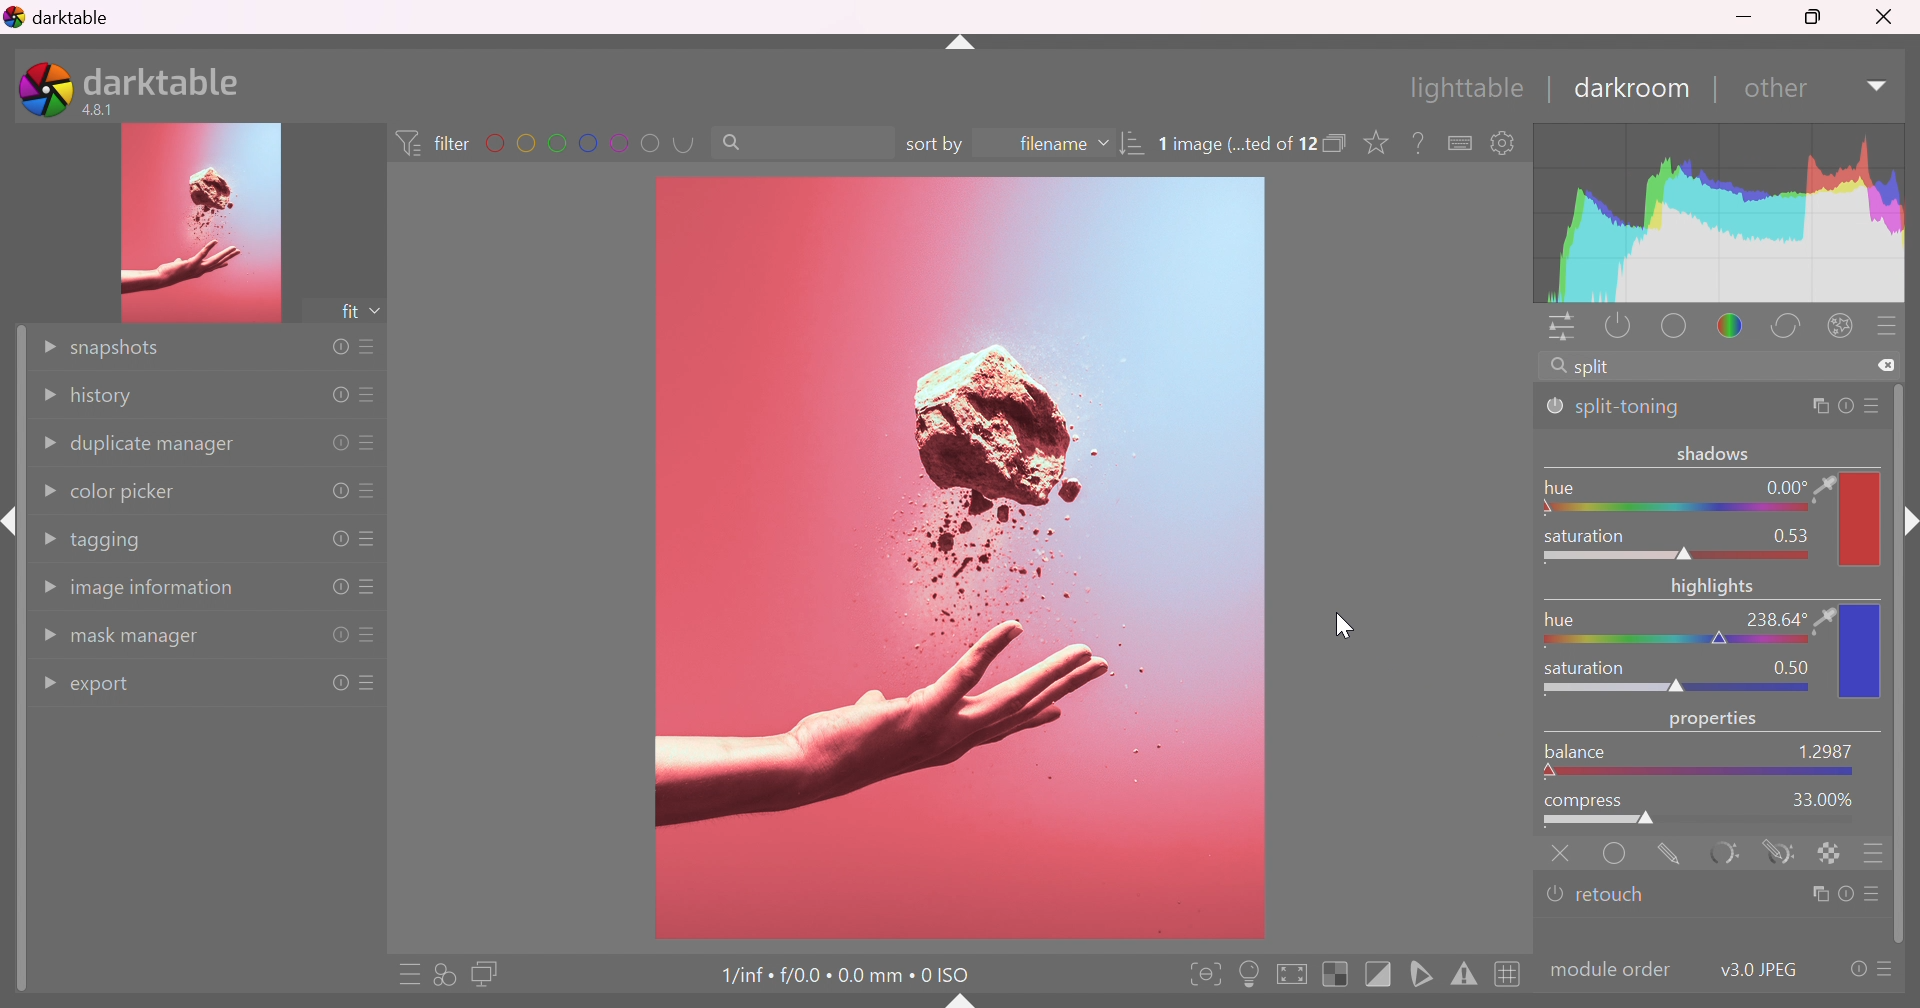  I want to click on multiple instance actions, so click(1820, 405).